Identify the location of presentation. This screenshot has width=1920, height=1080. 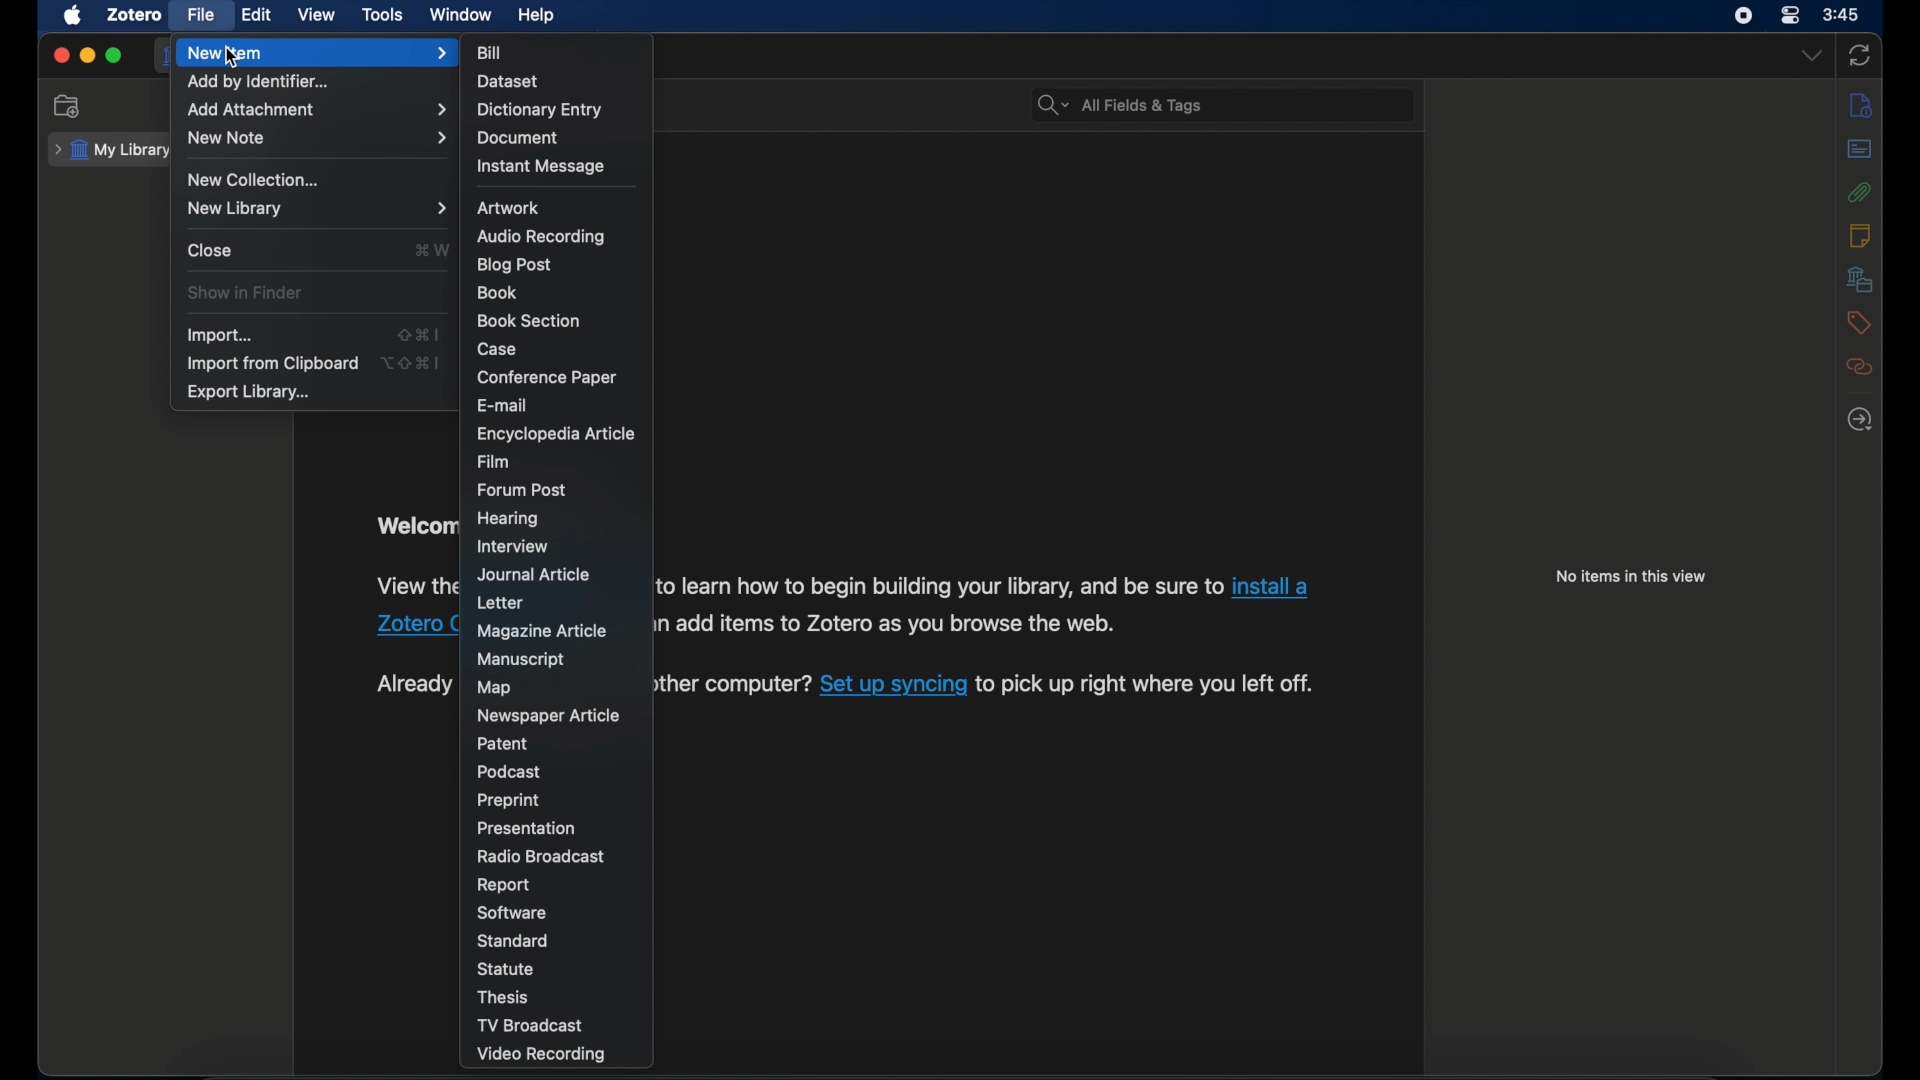
(527, 828).